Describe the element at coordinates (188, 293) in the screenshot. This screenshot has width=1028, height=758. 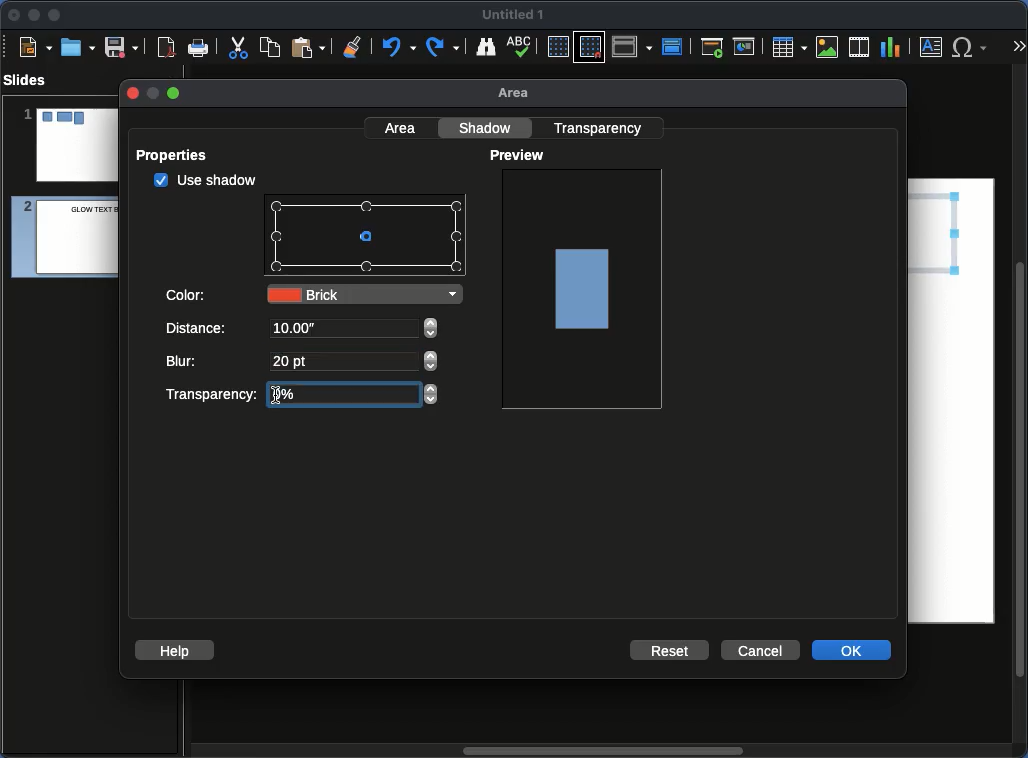
I see `Color` at that location.